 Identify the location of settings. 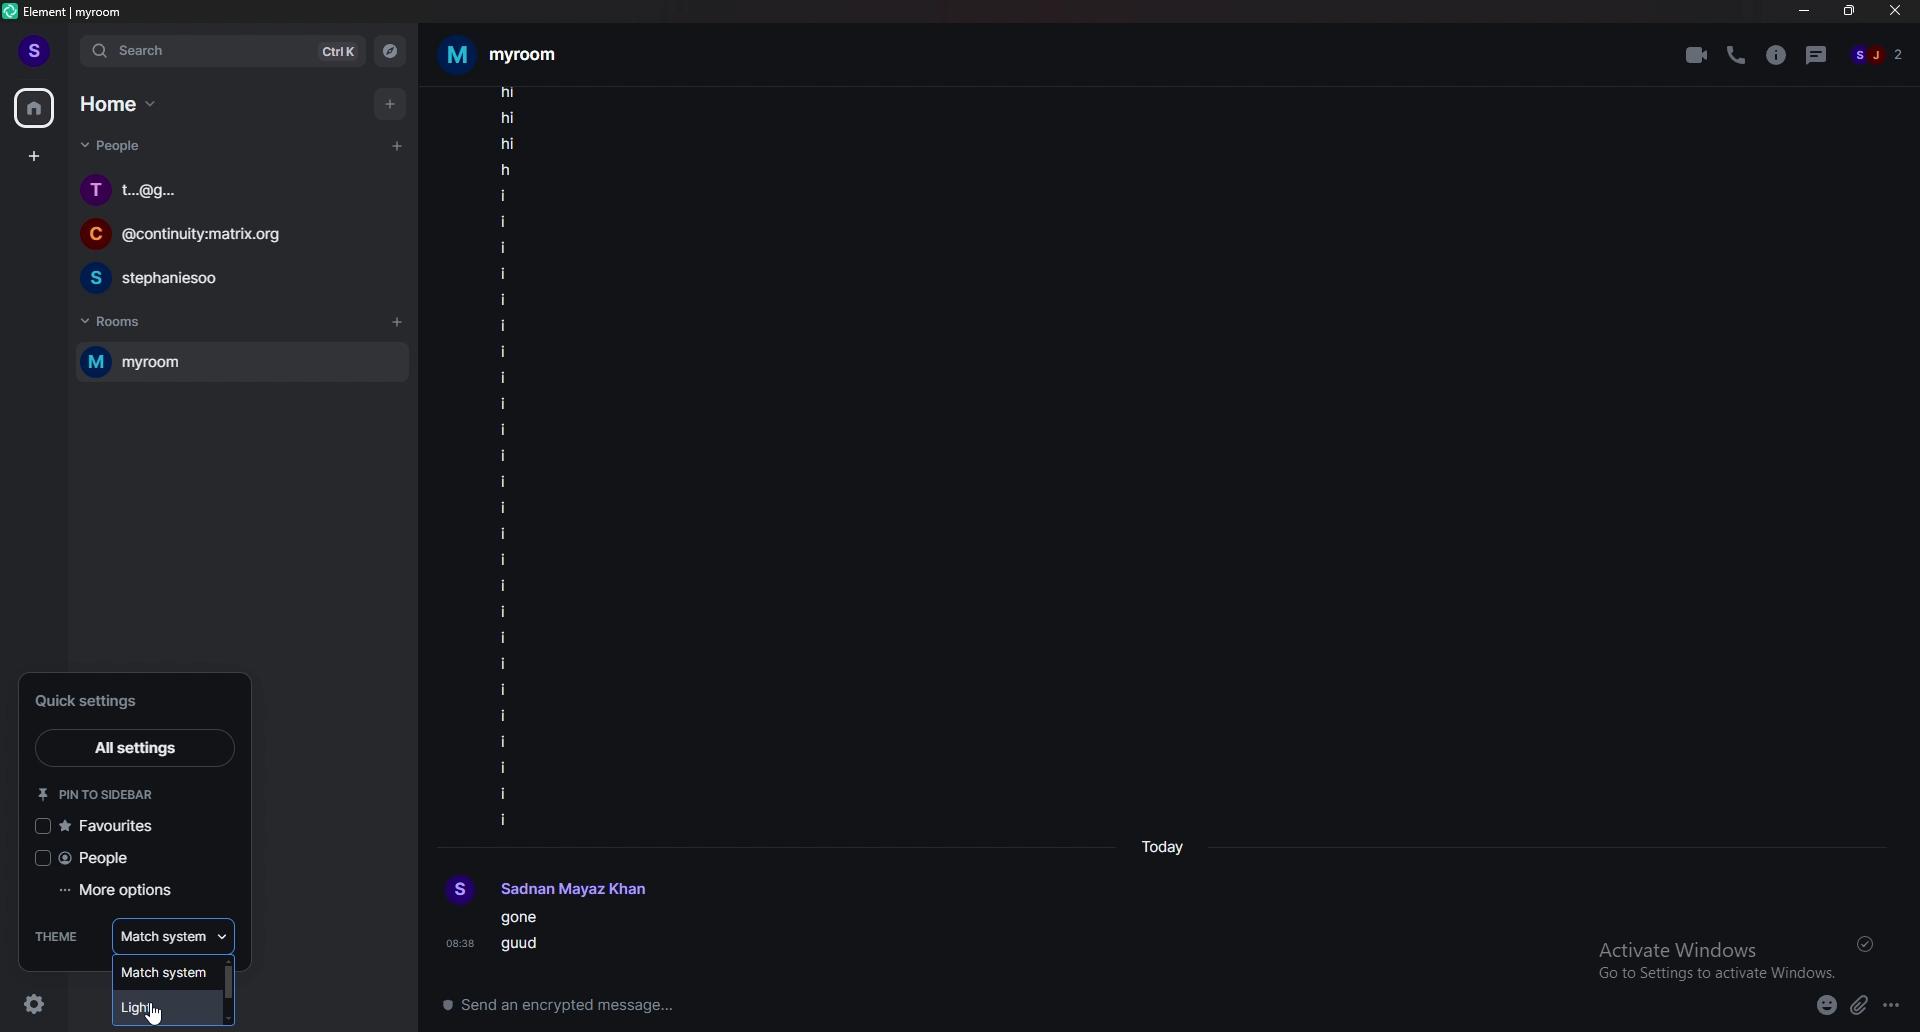
(31, 1003).